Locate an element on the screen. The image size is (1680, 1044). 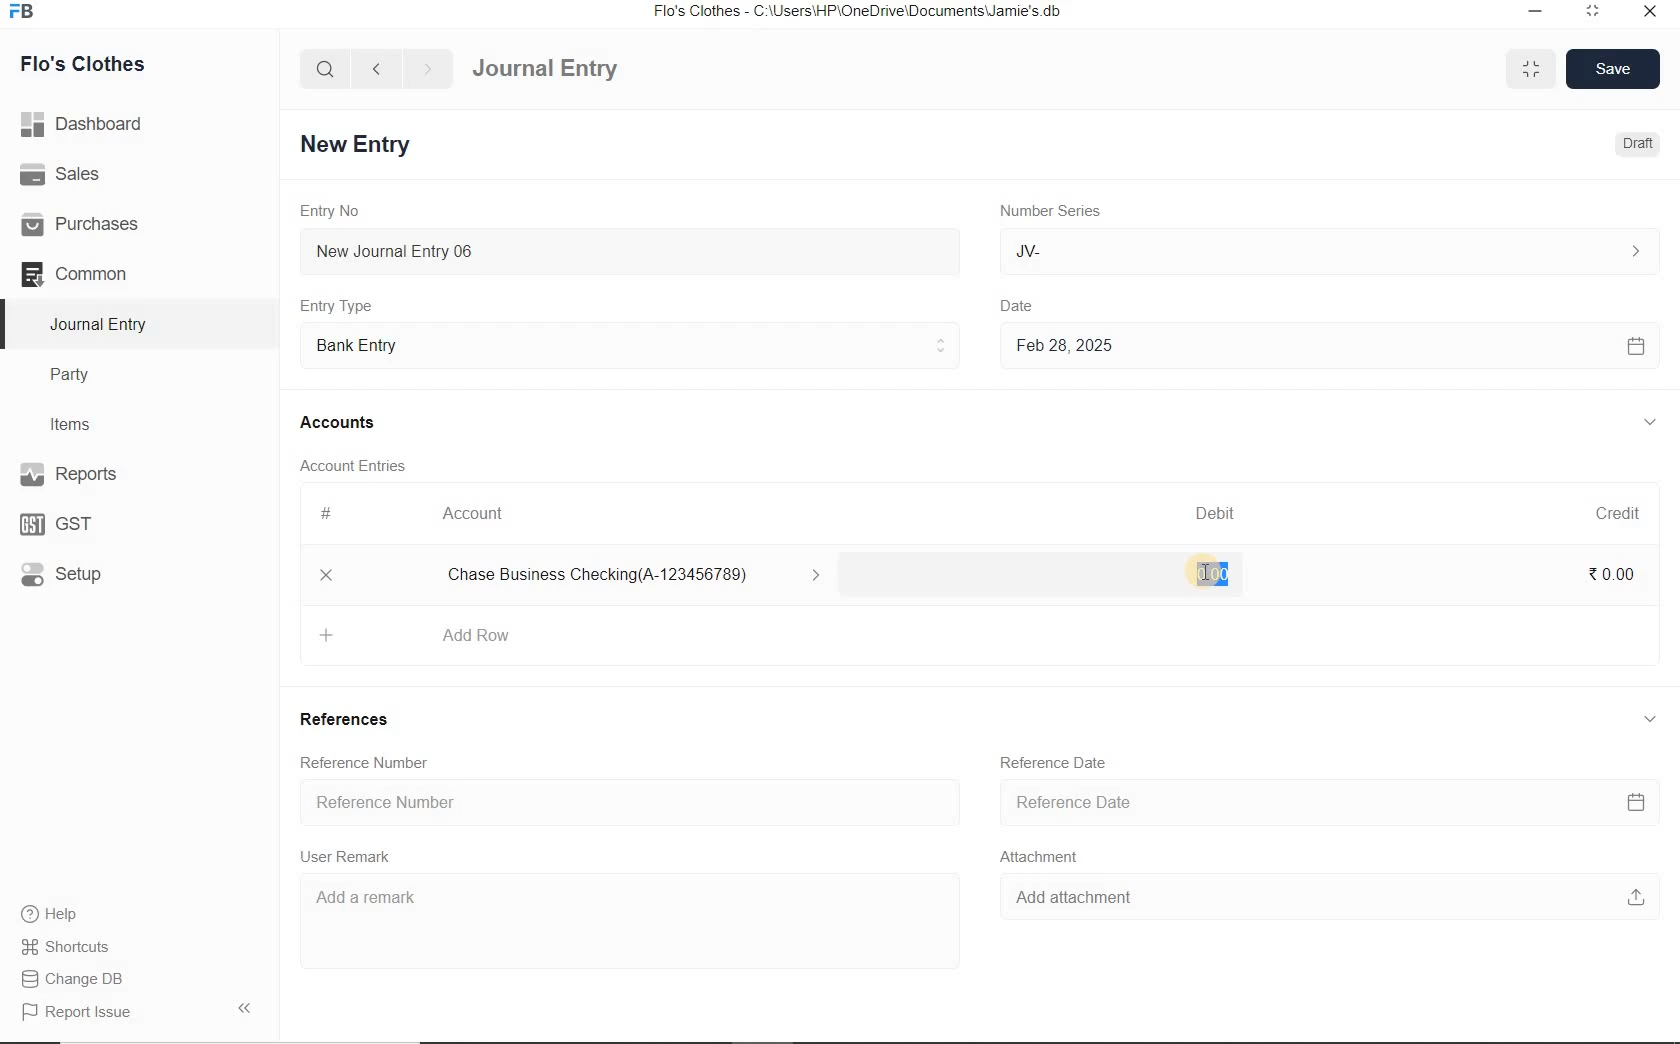
₹0.00 is located at coordinates (1612, 573).